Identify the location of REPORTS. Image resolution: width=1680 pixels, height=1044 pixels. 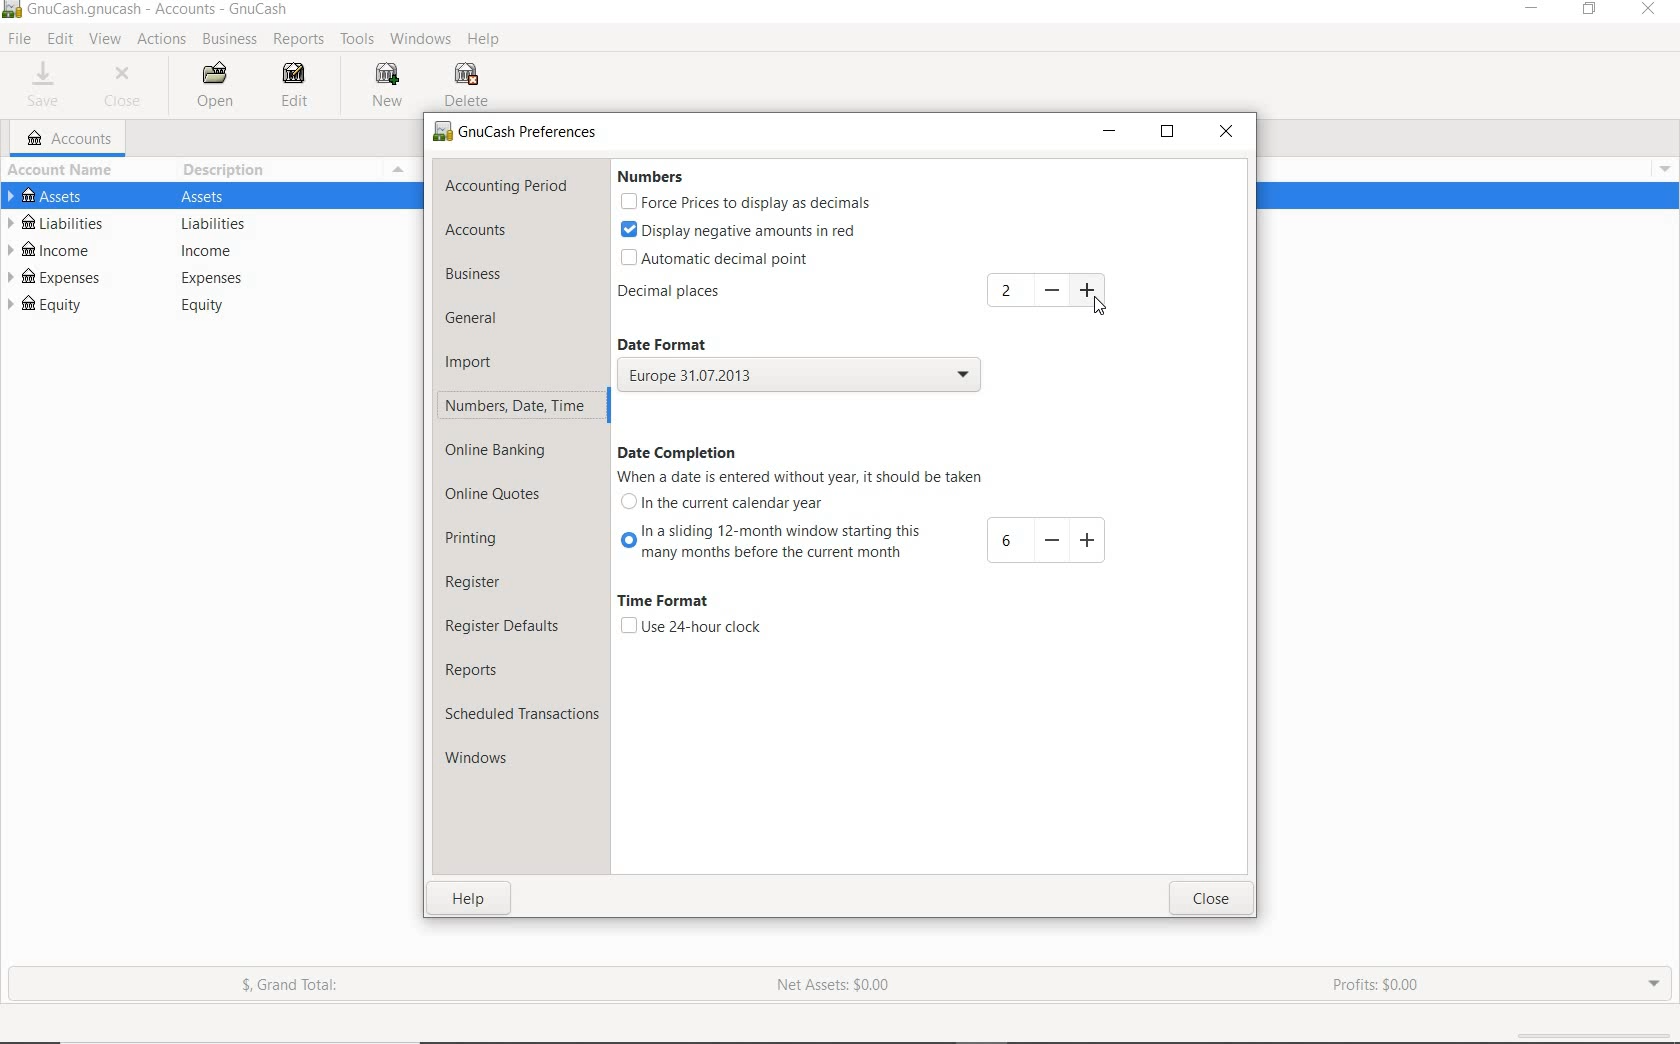
(298, 40).